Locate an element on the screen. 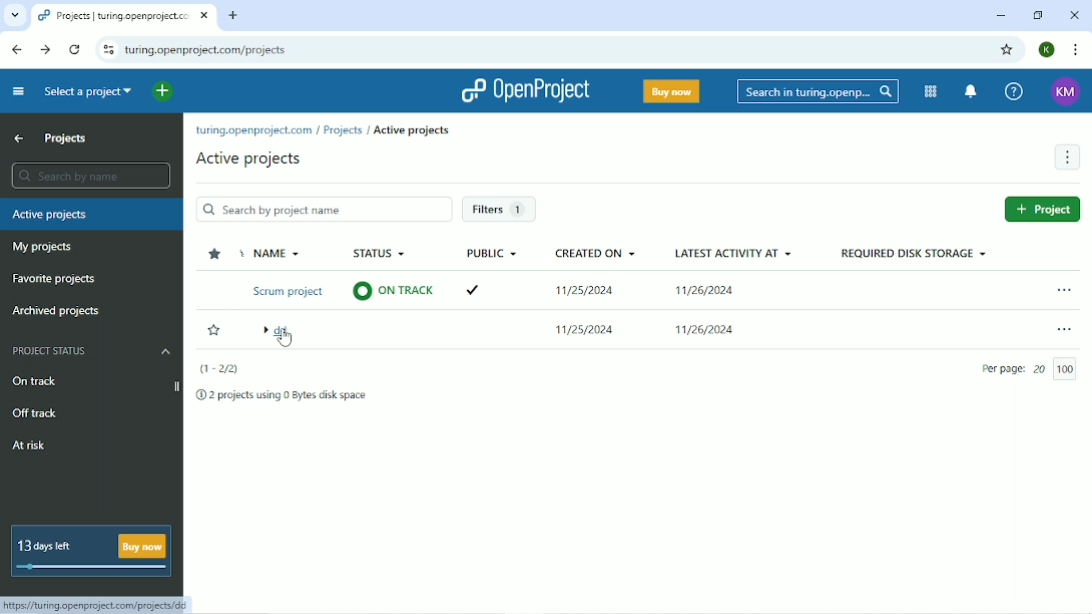  Per page: 20/100 is located at coordinates (1033, 370).